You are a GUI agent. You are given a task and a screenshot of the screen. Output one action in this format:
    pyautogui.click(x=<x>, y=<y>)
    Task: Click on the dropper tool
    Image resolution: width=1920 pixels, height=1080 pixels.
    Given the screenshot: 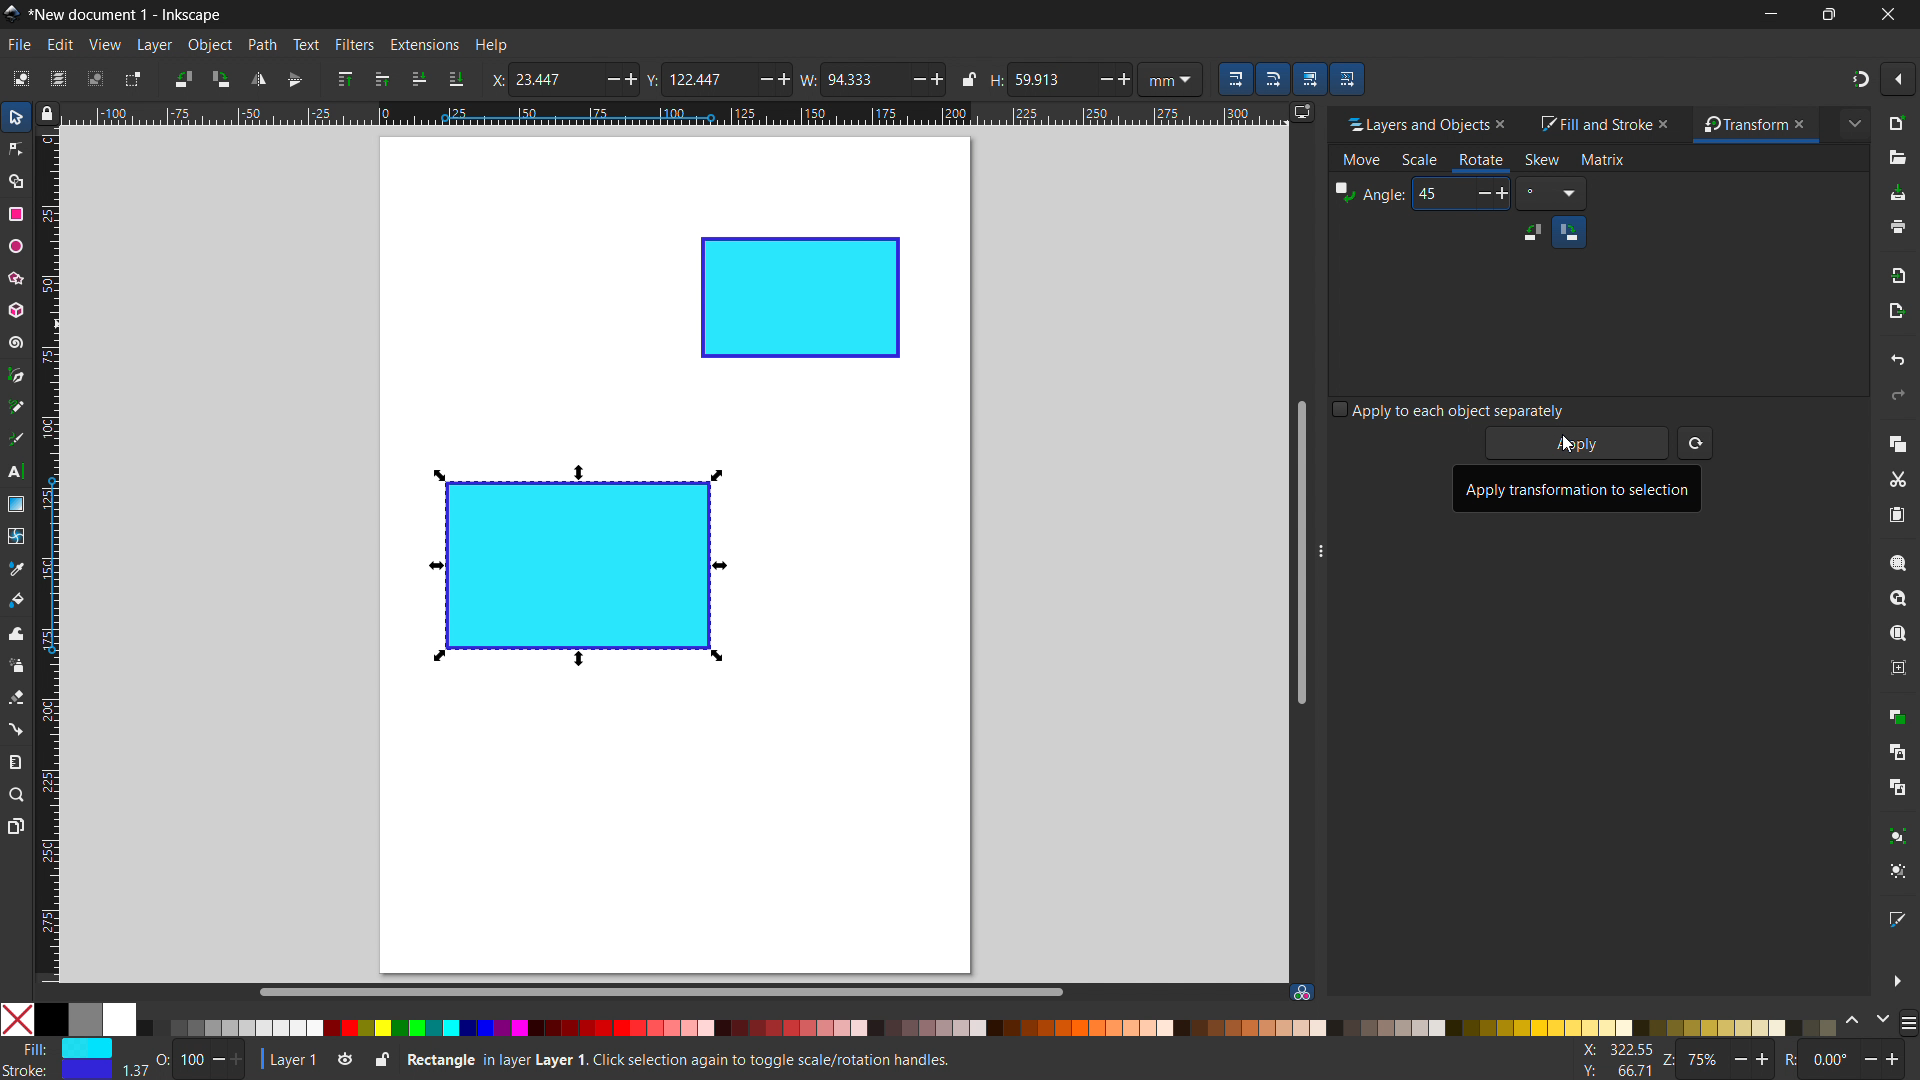 What is the action you would take?
    pyautogui.click(x=16, y=569)
    